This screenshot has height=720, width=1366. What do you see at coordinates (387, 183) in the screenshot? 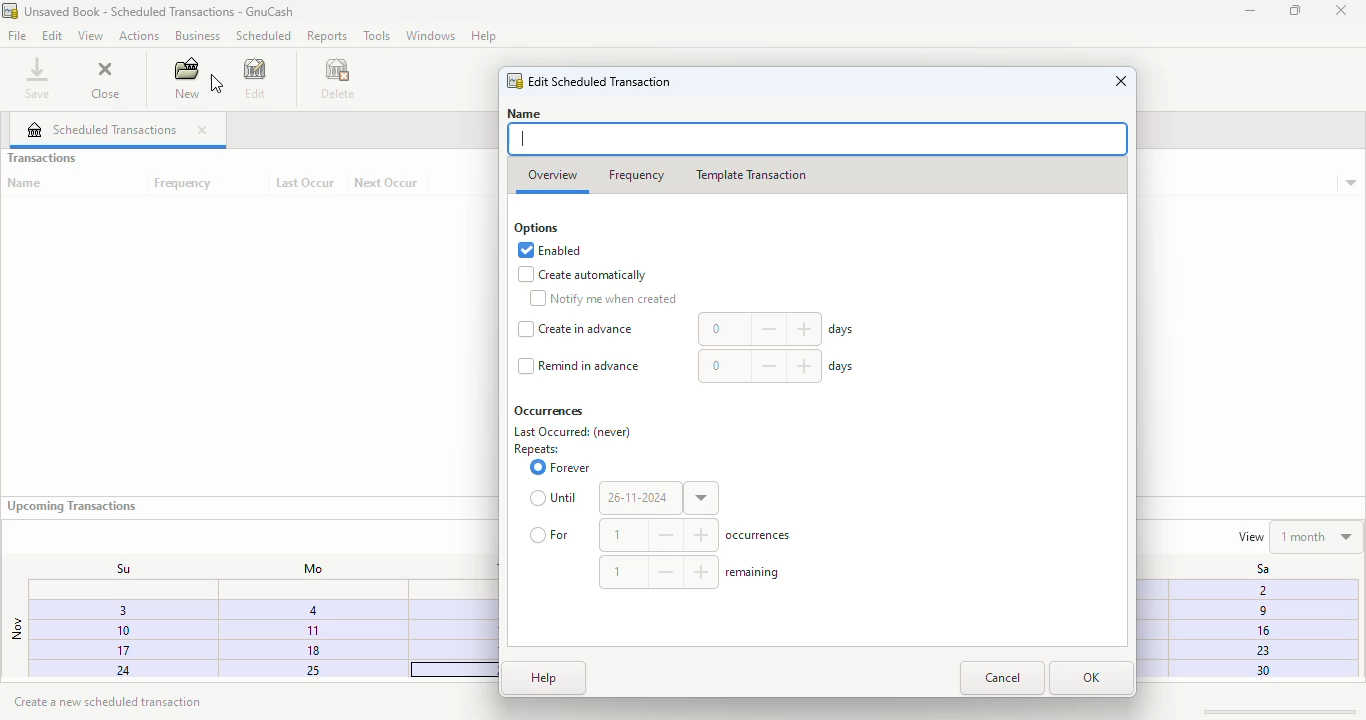
I see `next occur` at bounding box center [387, 183].